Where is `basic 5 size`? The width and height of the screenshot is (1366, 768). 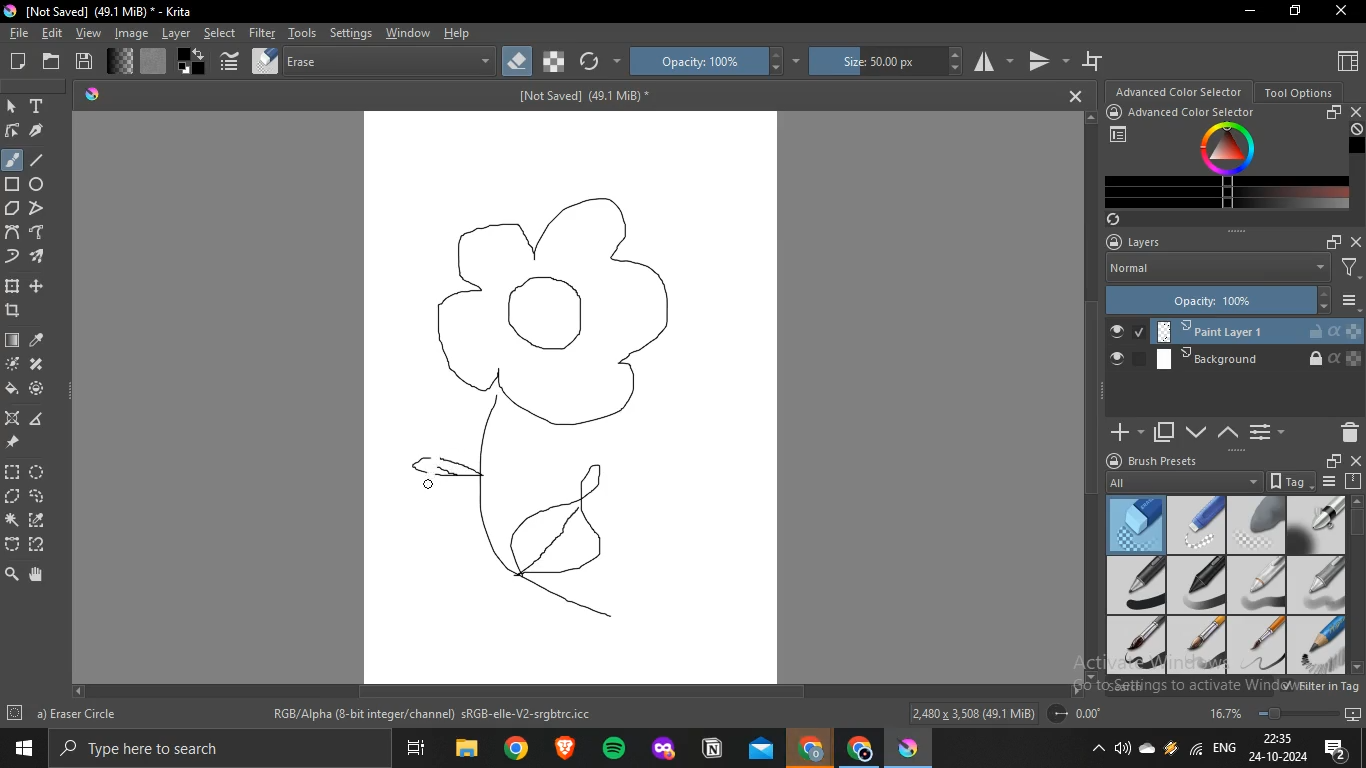
basic 5 size is located at coordinates (1135, 646).